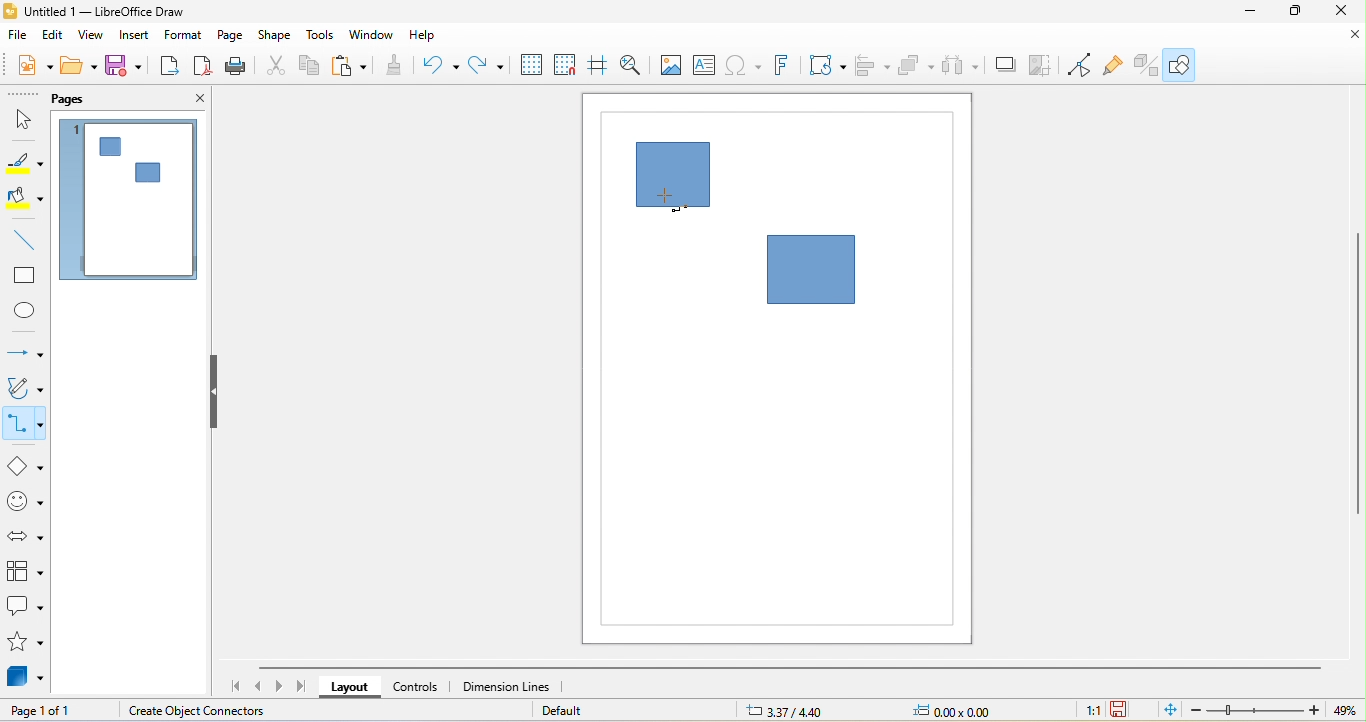  What do you see at coordinates (313, 66) in the screenshot?
I see `copy` at bounding box center [313, 66].